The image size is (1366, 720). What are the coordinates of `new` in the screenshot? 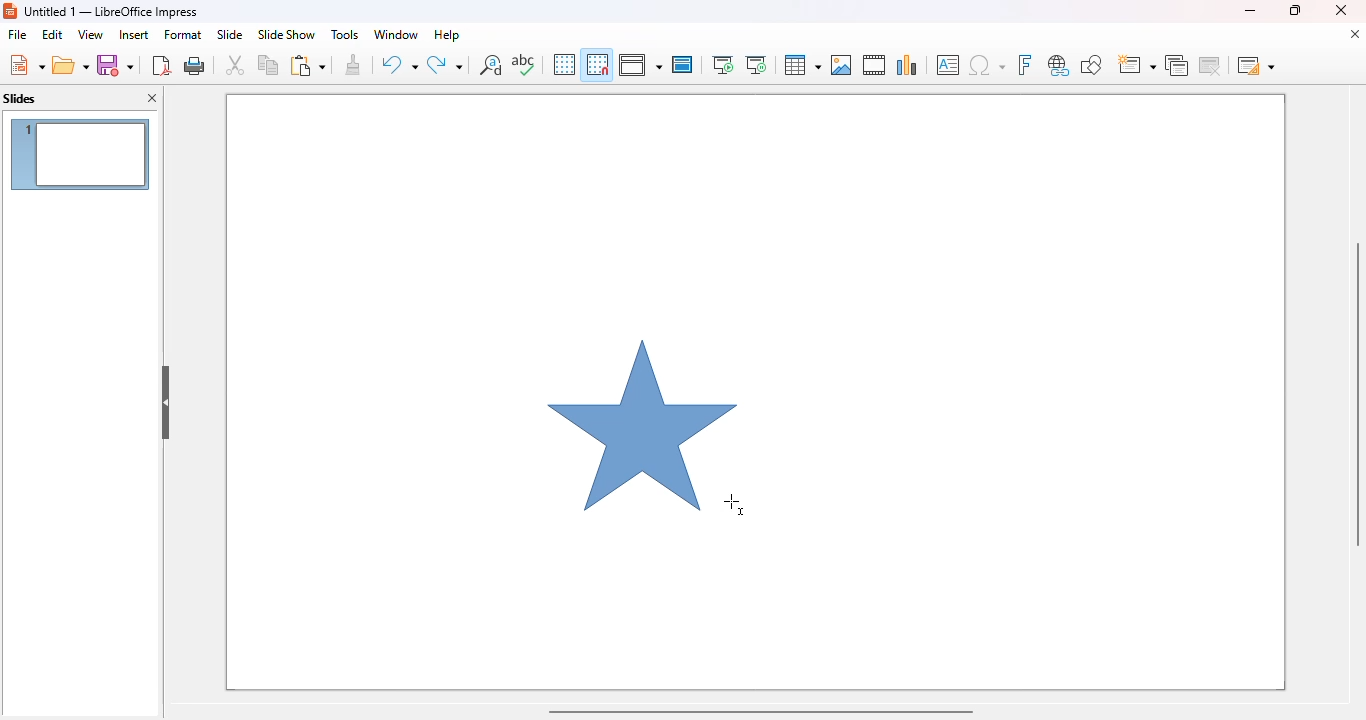 It's located at (26, 65).